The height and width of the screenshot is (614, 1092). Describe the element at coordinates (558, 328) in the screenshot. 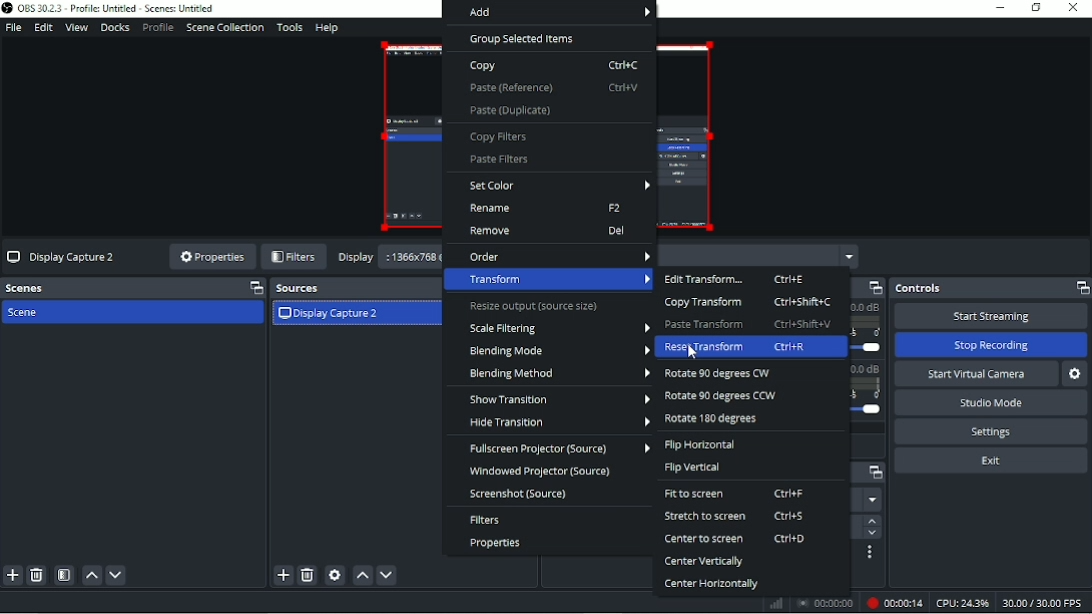

I see `Scale filtering` at that location.